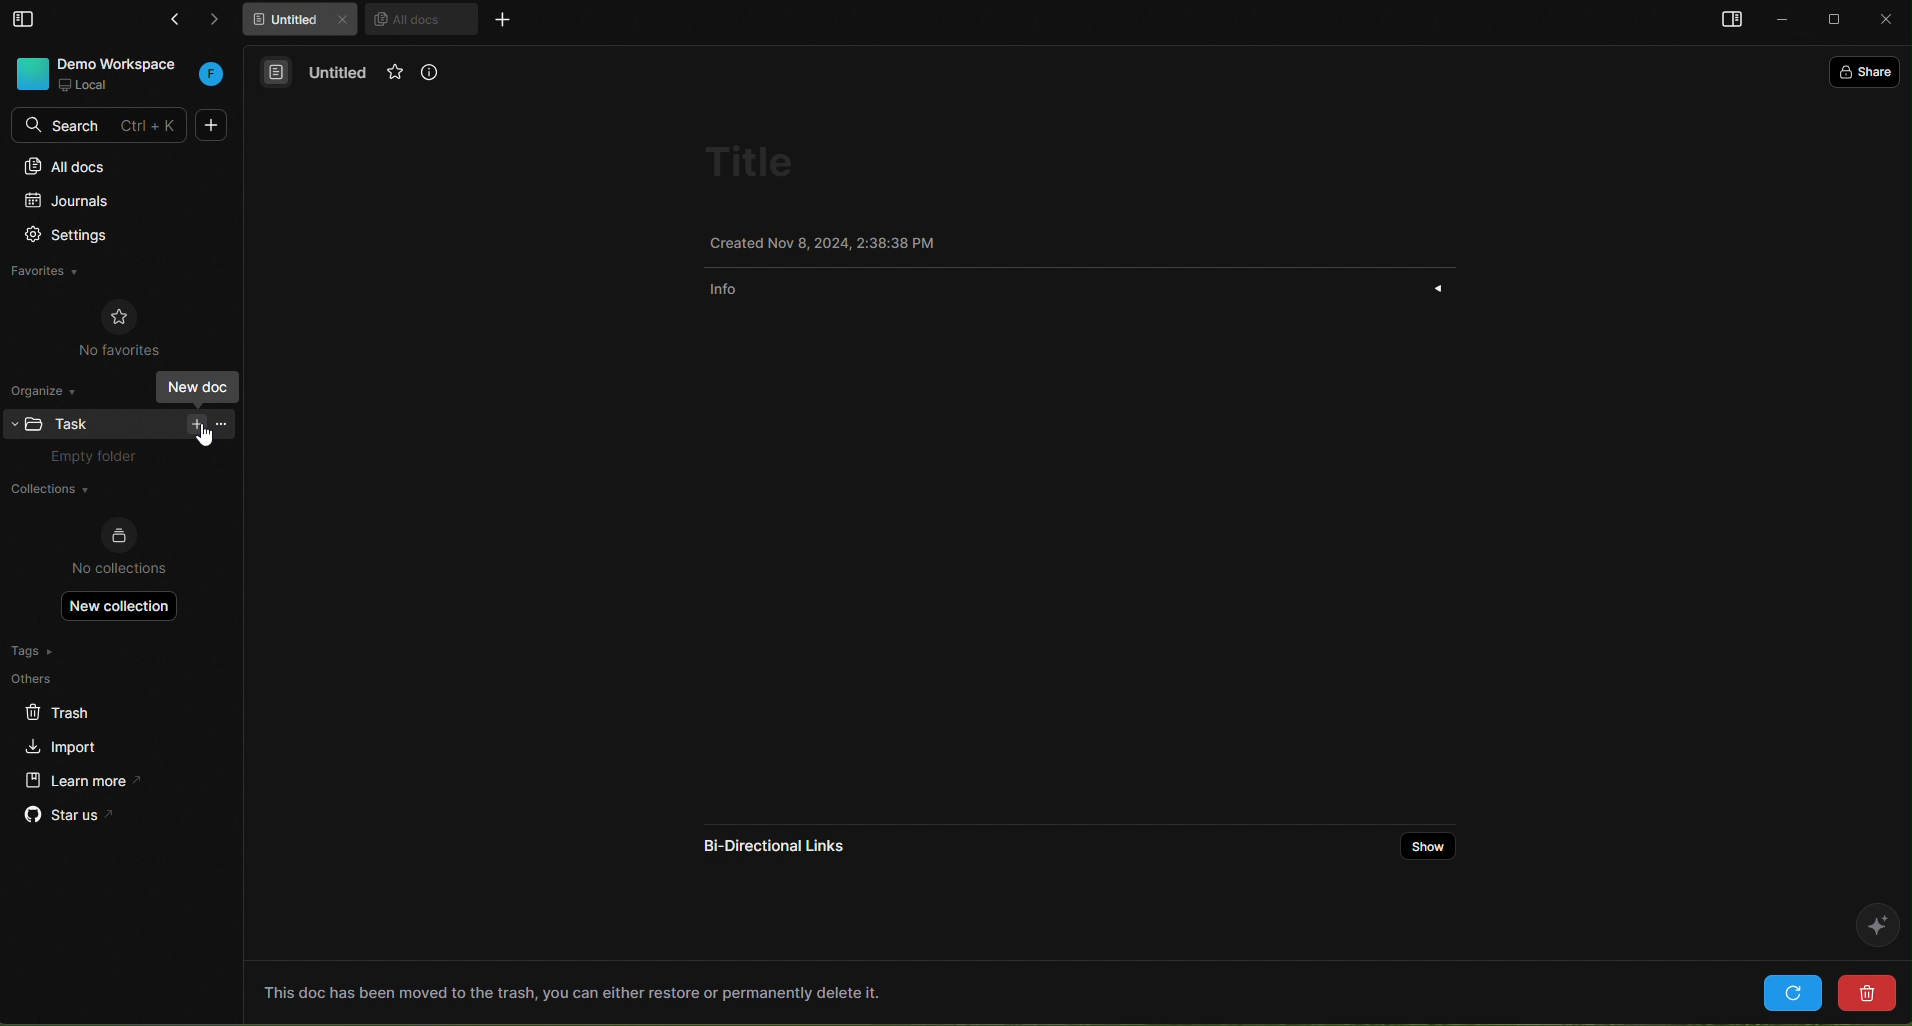 This screenshot has width=1912, height=1026. Describe the element at coordinates (76, 779) in the screenshot. I see `learn more ` at that location.